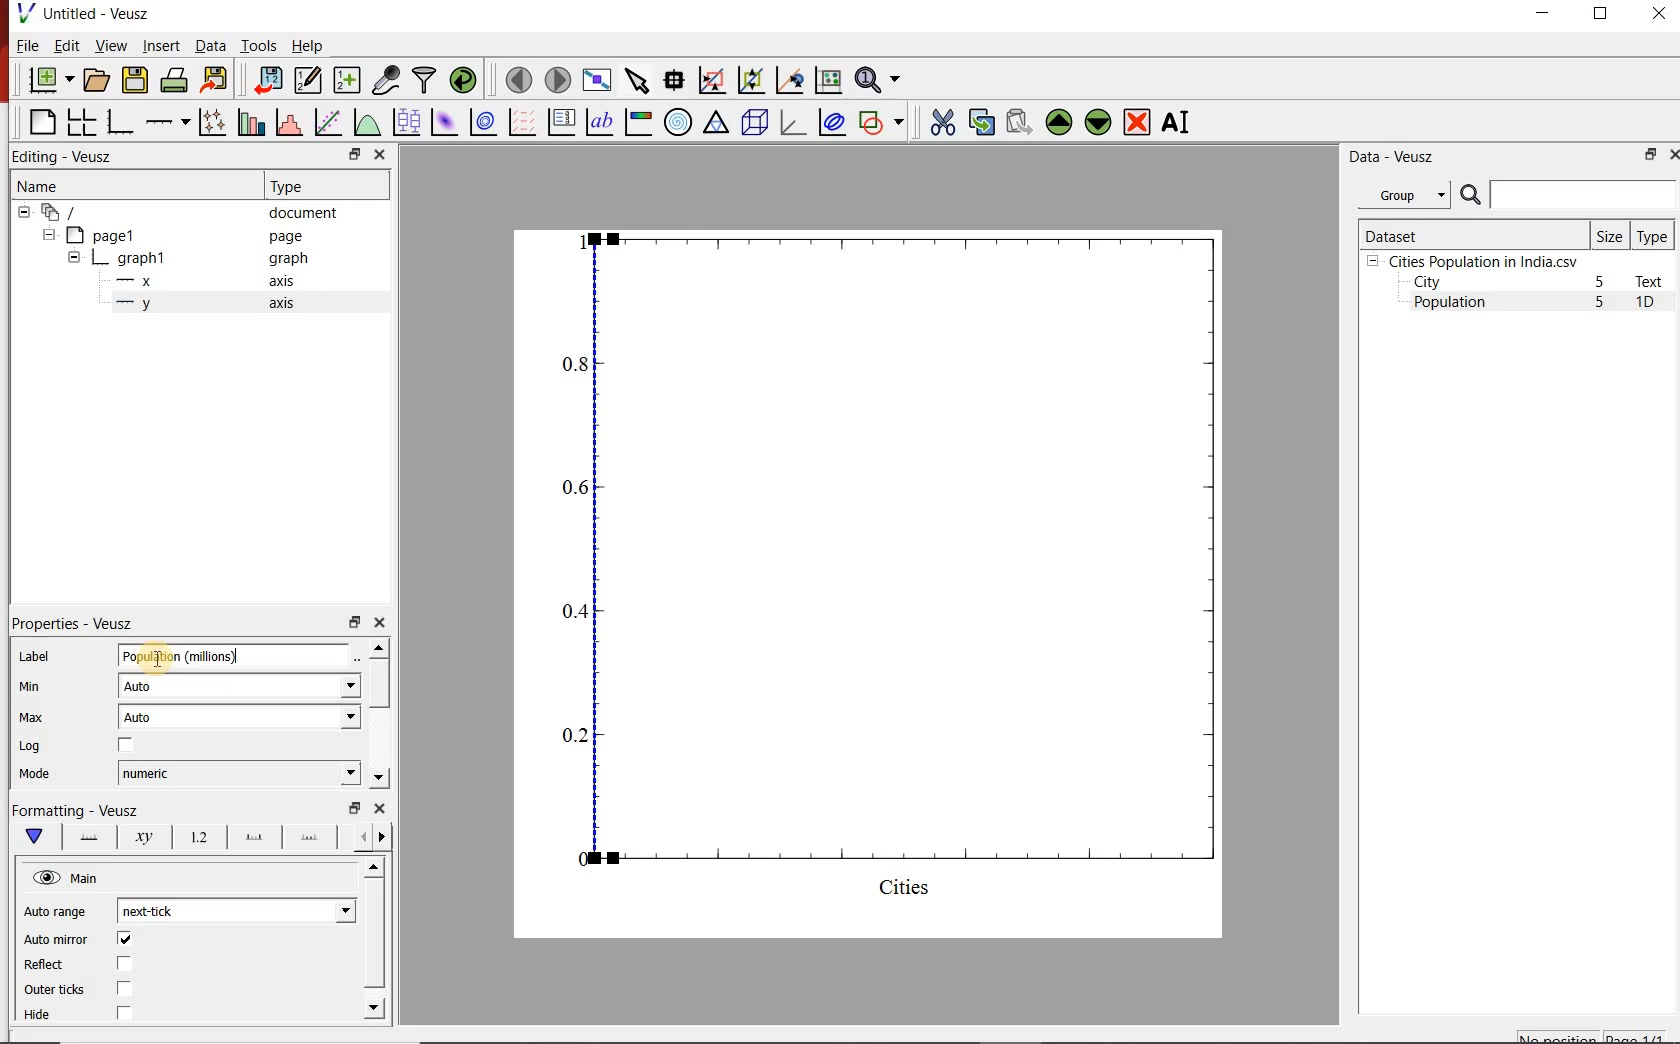  Describe the element at coordinates (167, 119) in the screenshot. I see `Add an axis to the plot` at that location.